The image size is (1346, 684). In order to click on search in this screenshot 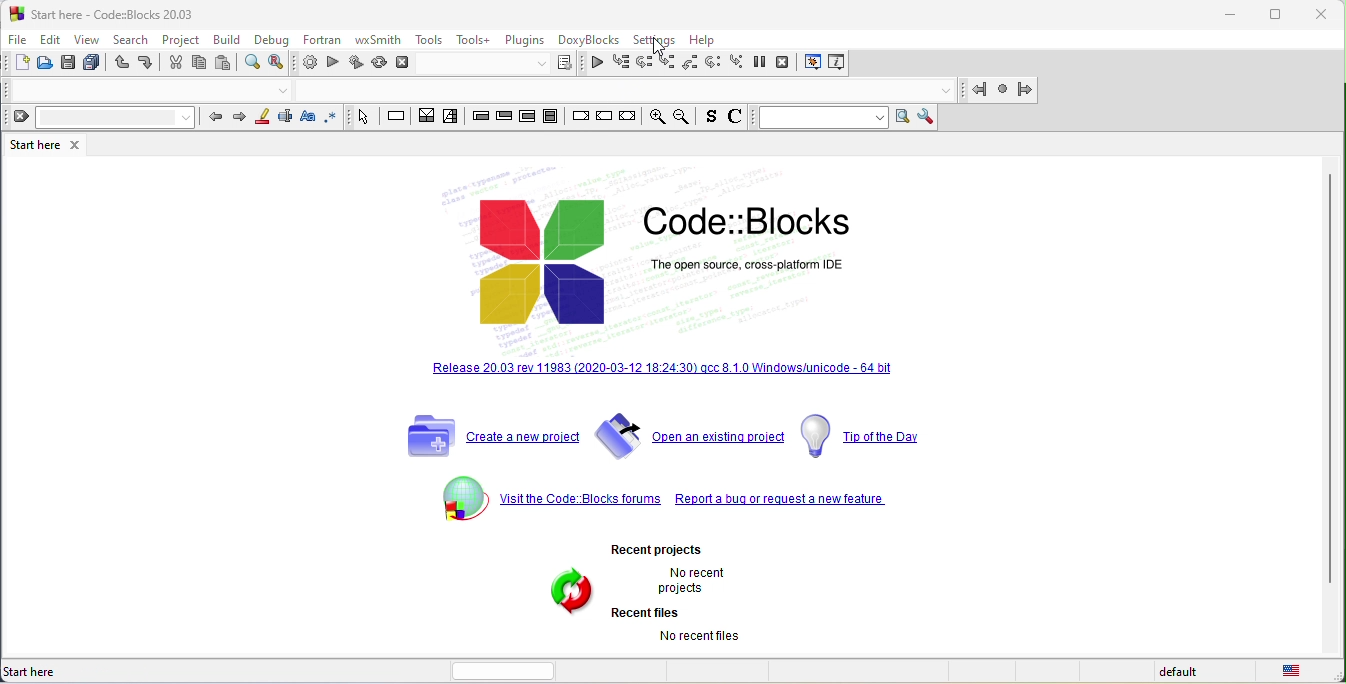, I will do `click(133, 41)`.